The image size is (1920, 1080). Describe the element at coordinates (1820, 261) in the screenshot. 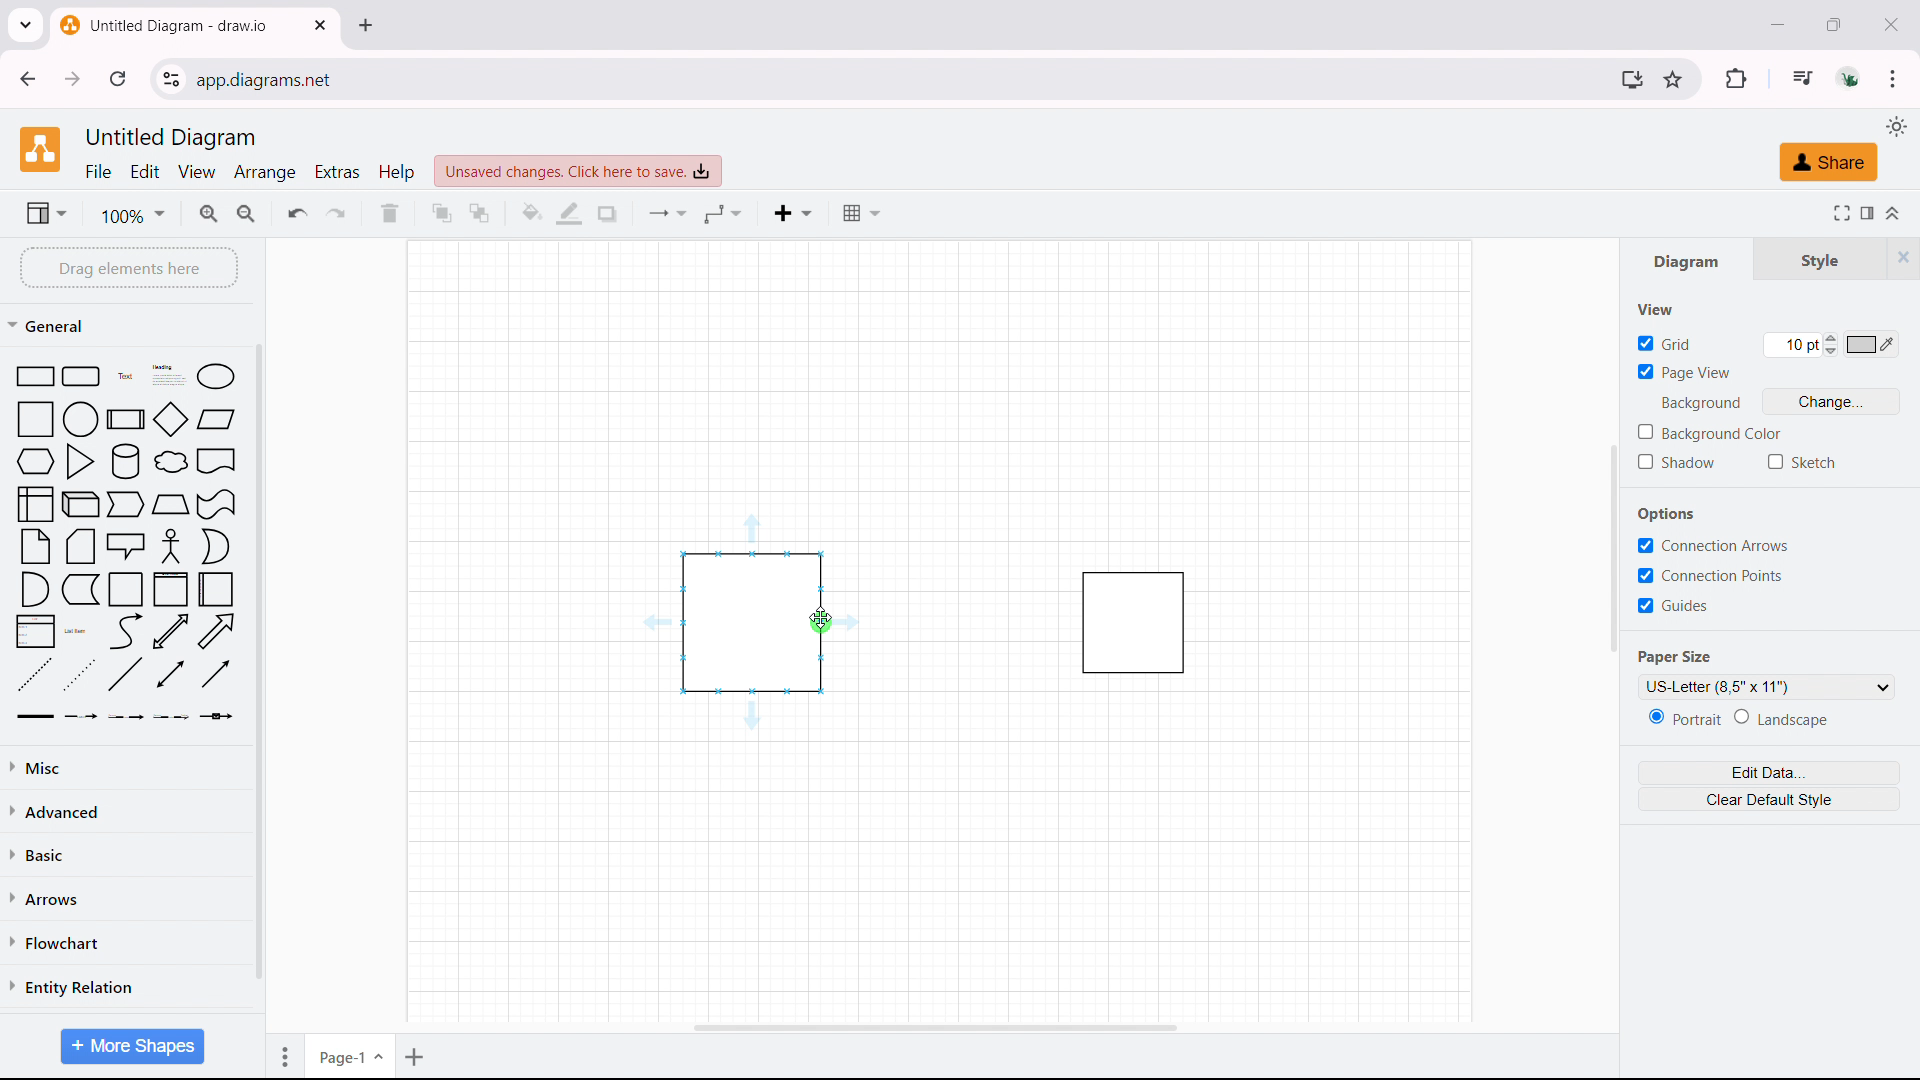

I see `style` at that location.